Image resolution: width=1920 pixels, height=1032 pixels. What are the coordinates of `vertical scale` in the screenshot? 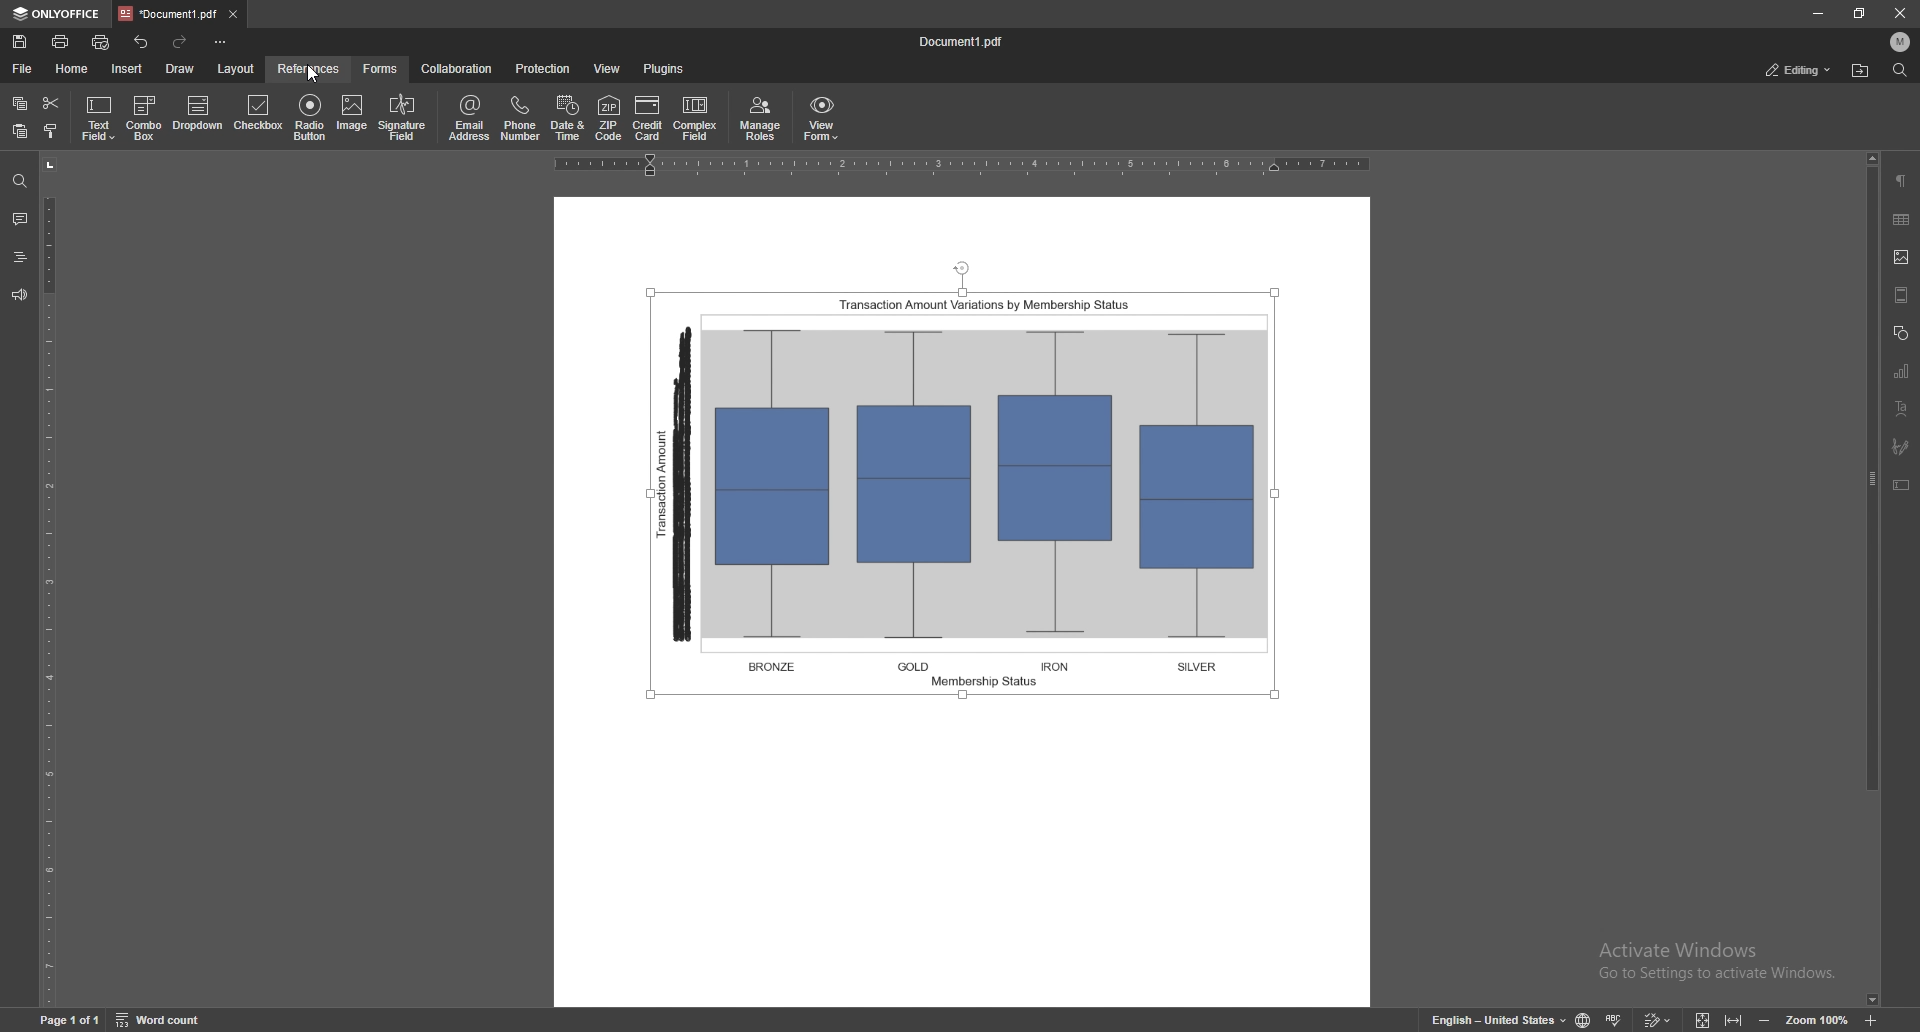 It's located at (57, 581).